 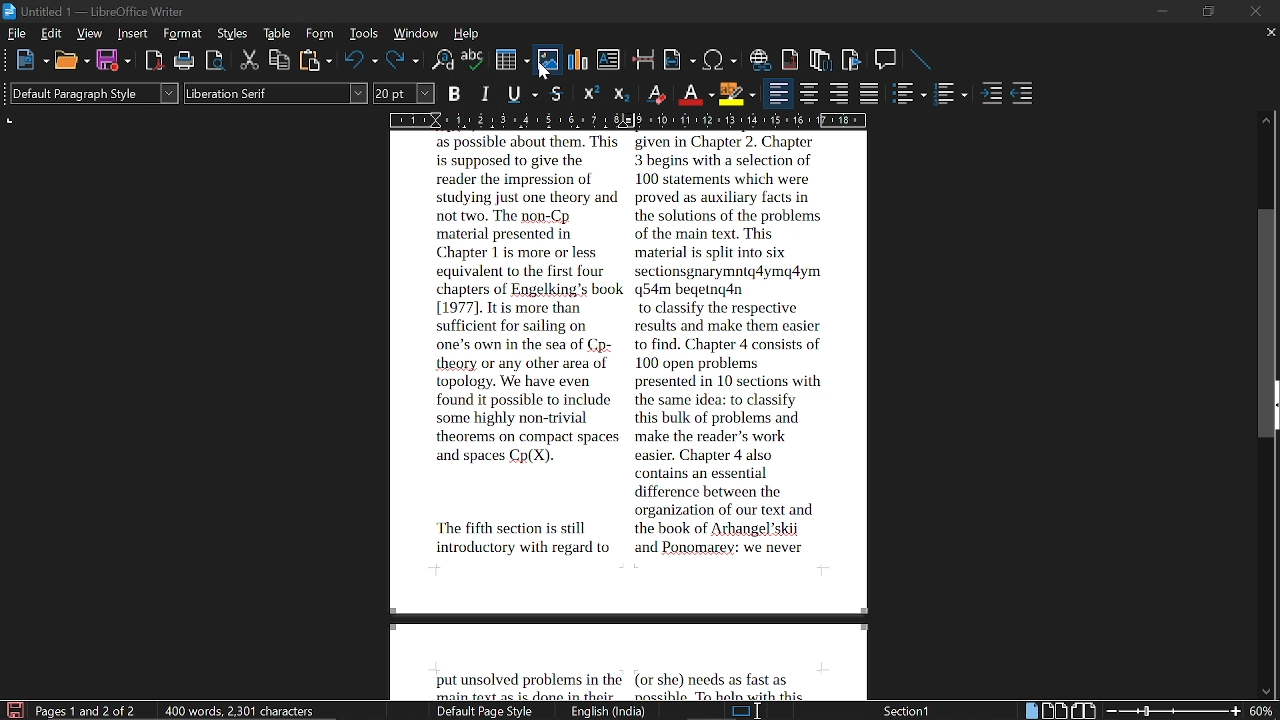 What do you see at coordinates (1085, 711) in the screenshot?
I see `book view` at bounding box center [1085, 711].